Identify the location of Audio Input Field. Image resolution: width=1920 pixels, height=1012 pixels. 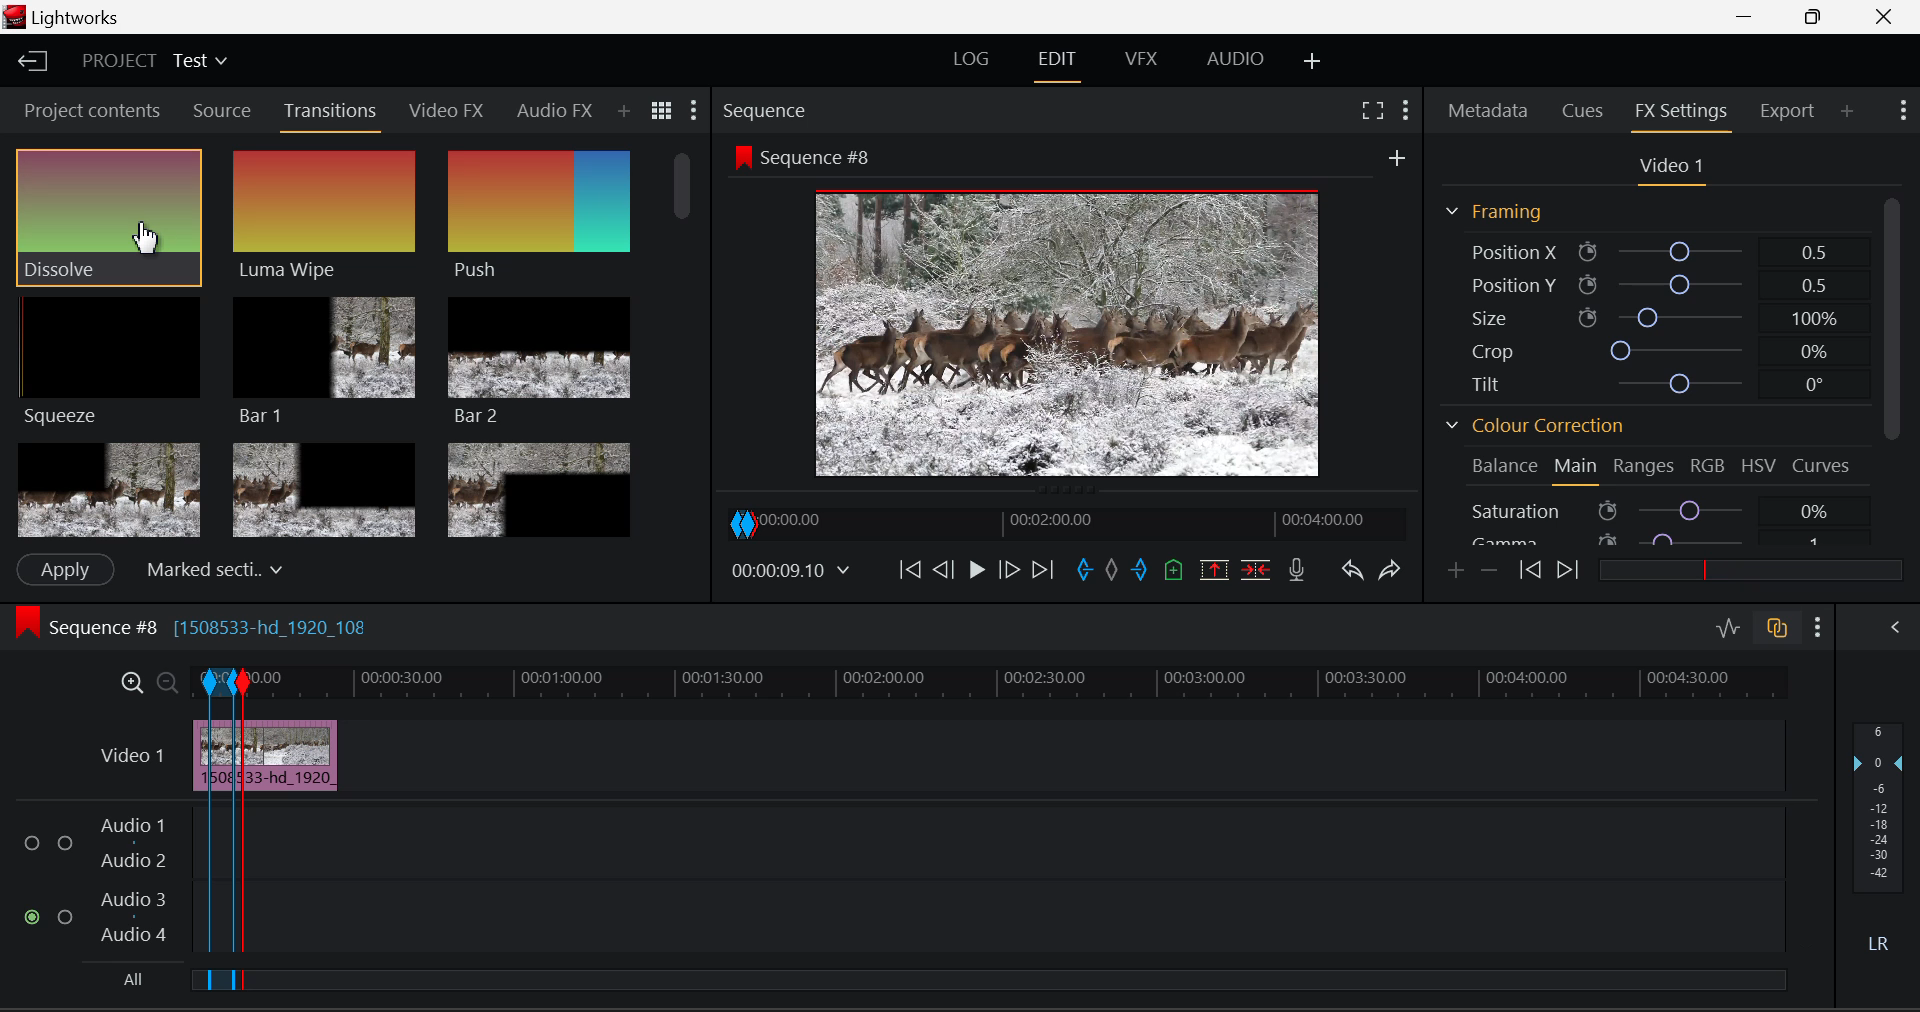
(1013, 841).